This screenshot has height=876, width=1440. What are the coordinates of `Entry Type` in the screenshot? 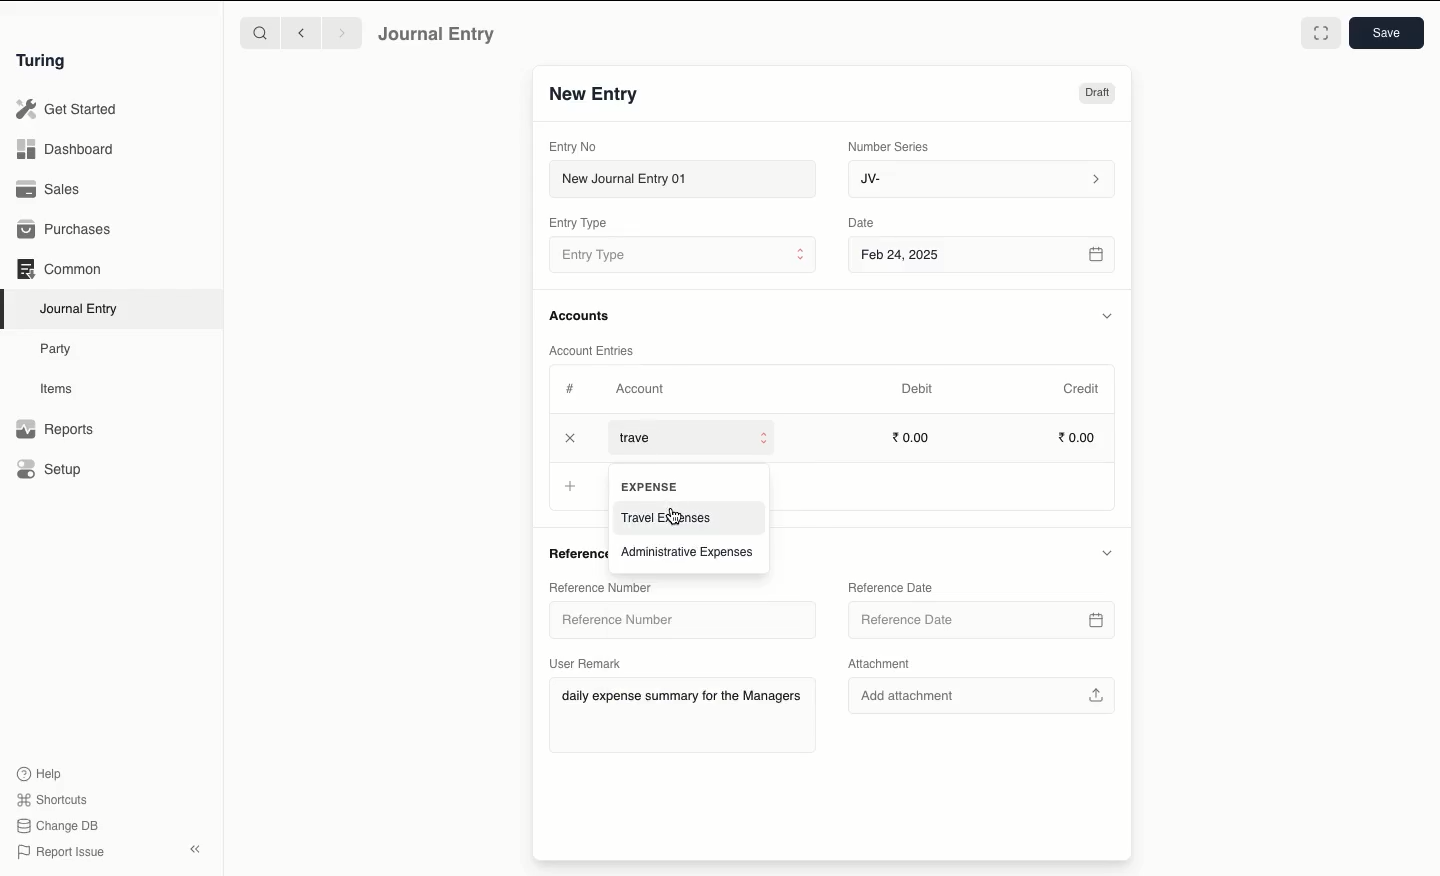 It's located at (682, 254).